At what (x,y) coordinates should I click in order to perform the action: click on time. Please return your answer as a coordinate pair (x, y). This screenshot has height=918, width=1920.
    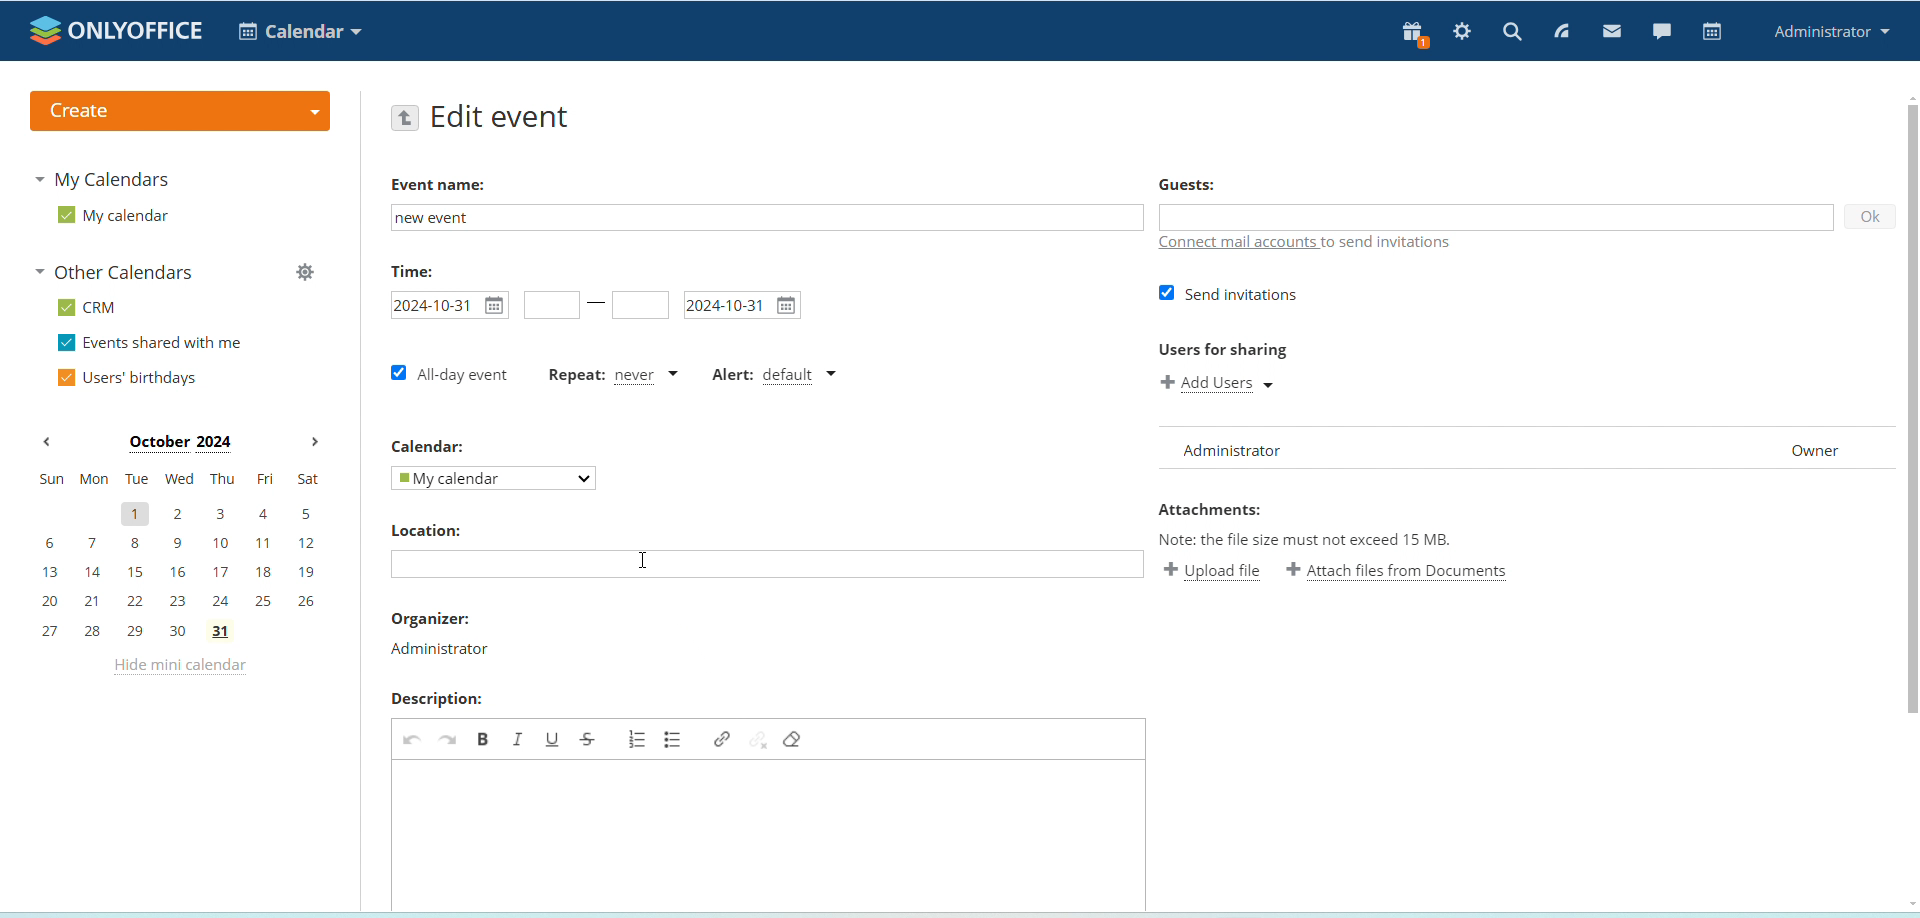
    Looking at the image, I should click on (412, 271).